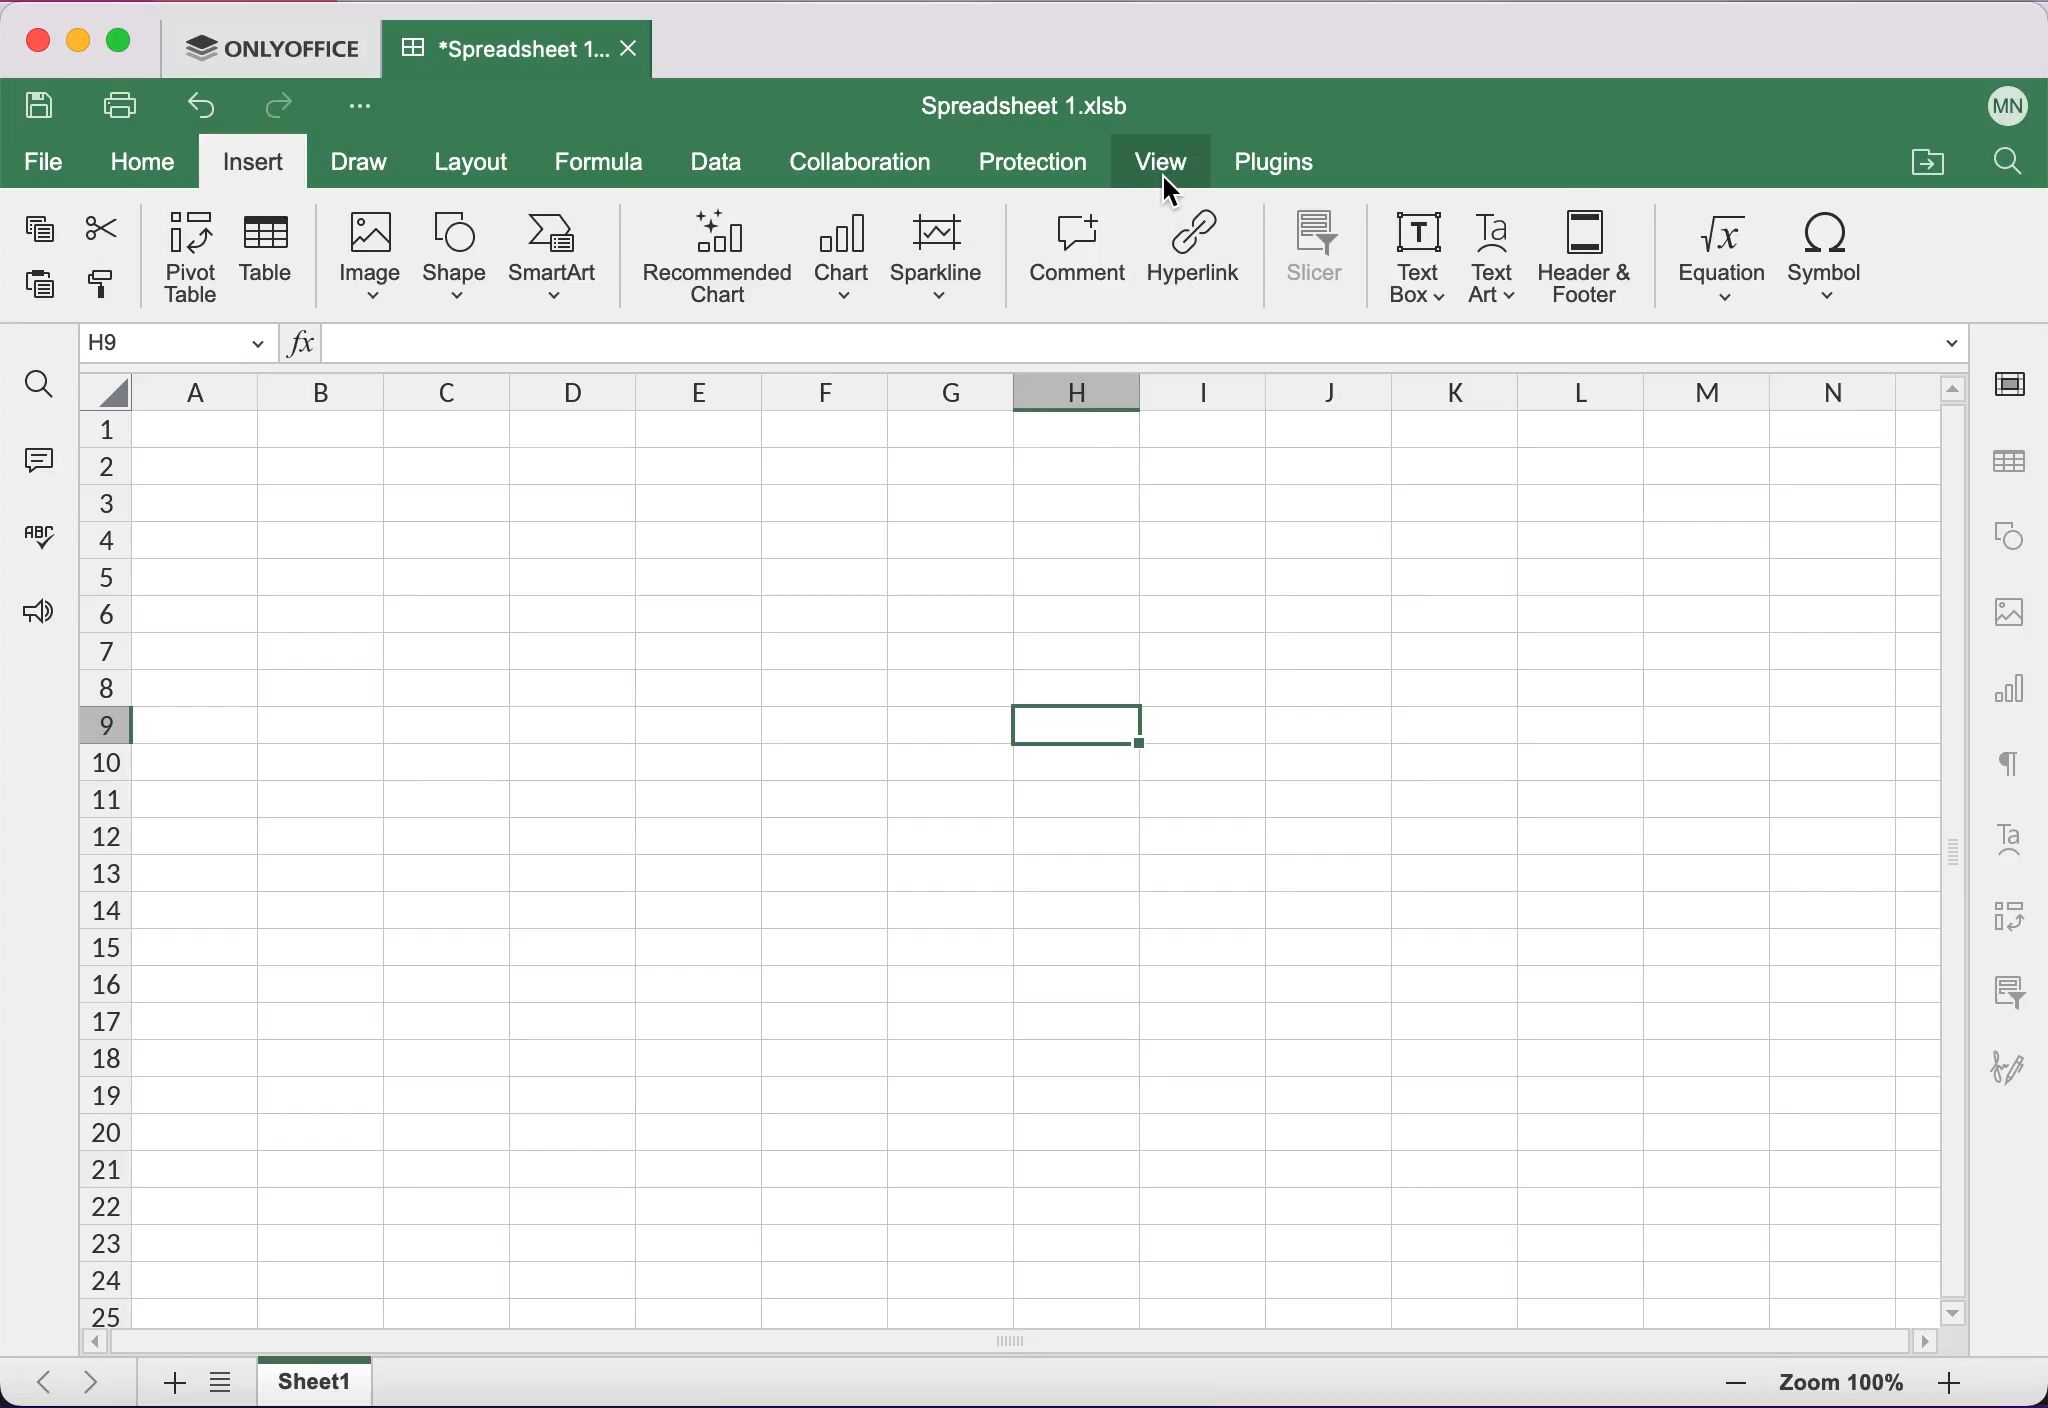 Image resolution: width=2048 pixels, height=1408 pixels. What do you see at coordinates (1285, 166) in the screenshot?
I see `plugins` at bounding box center [1285, 166].